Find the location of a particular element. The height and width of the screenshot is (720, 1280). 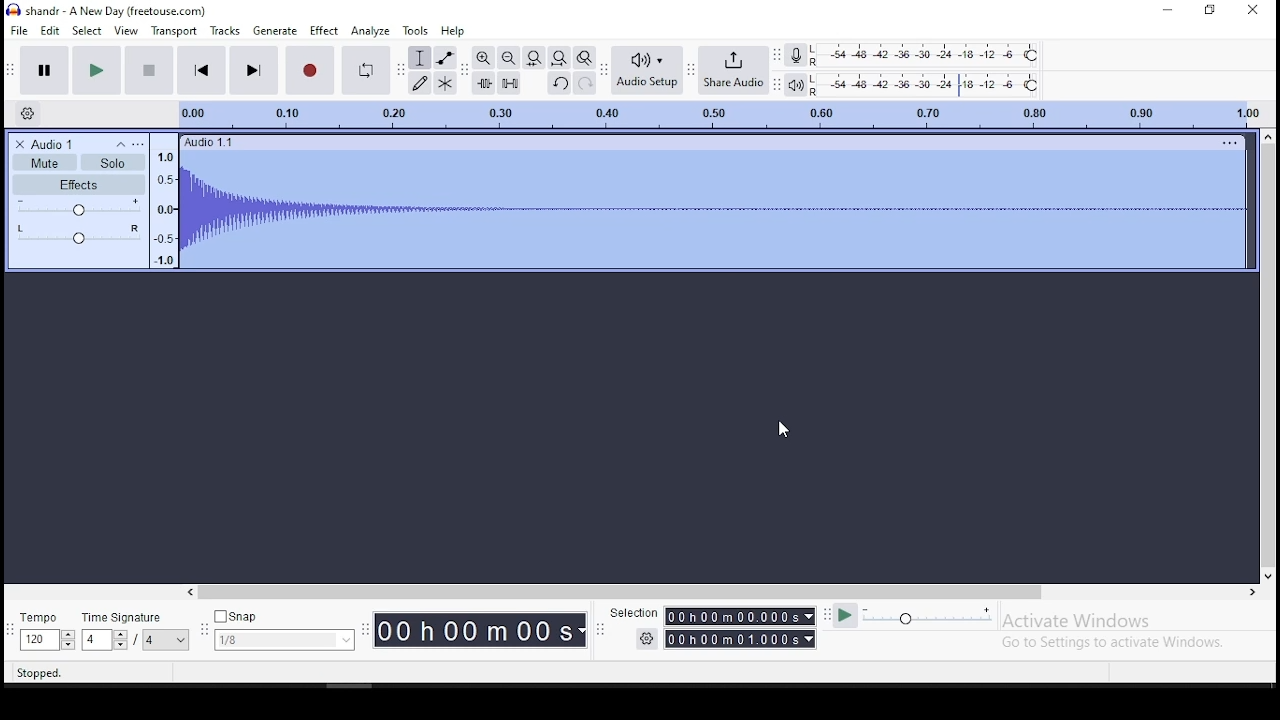

time signature is located at coordinates (46, 629).